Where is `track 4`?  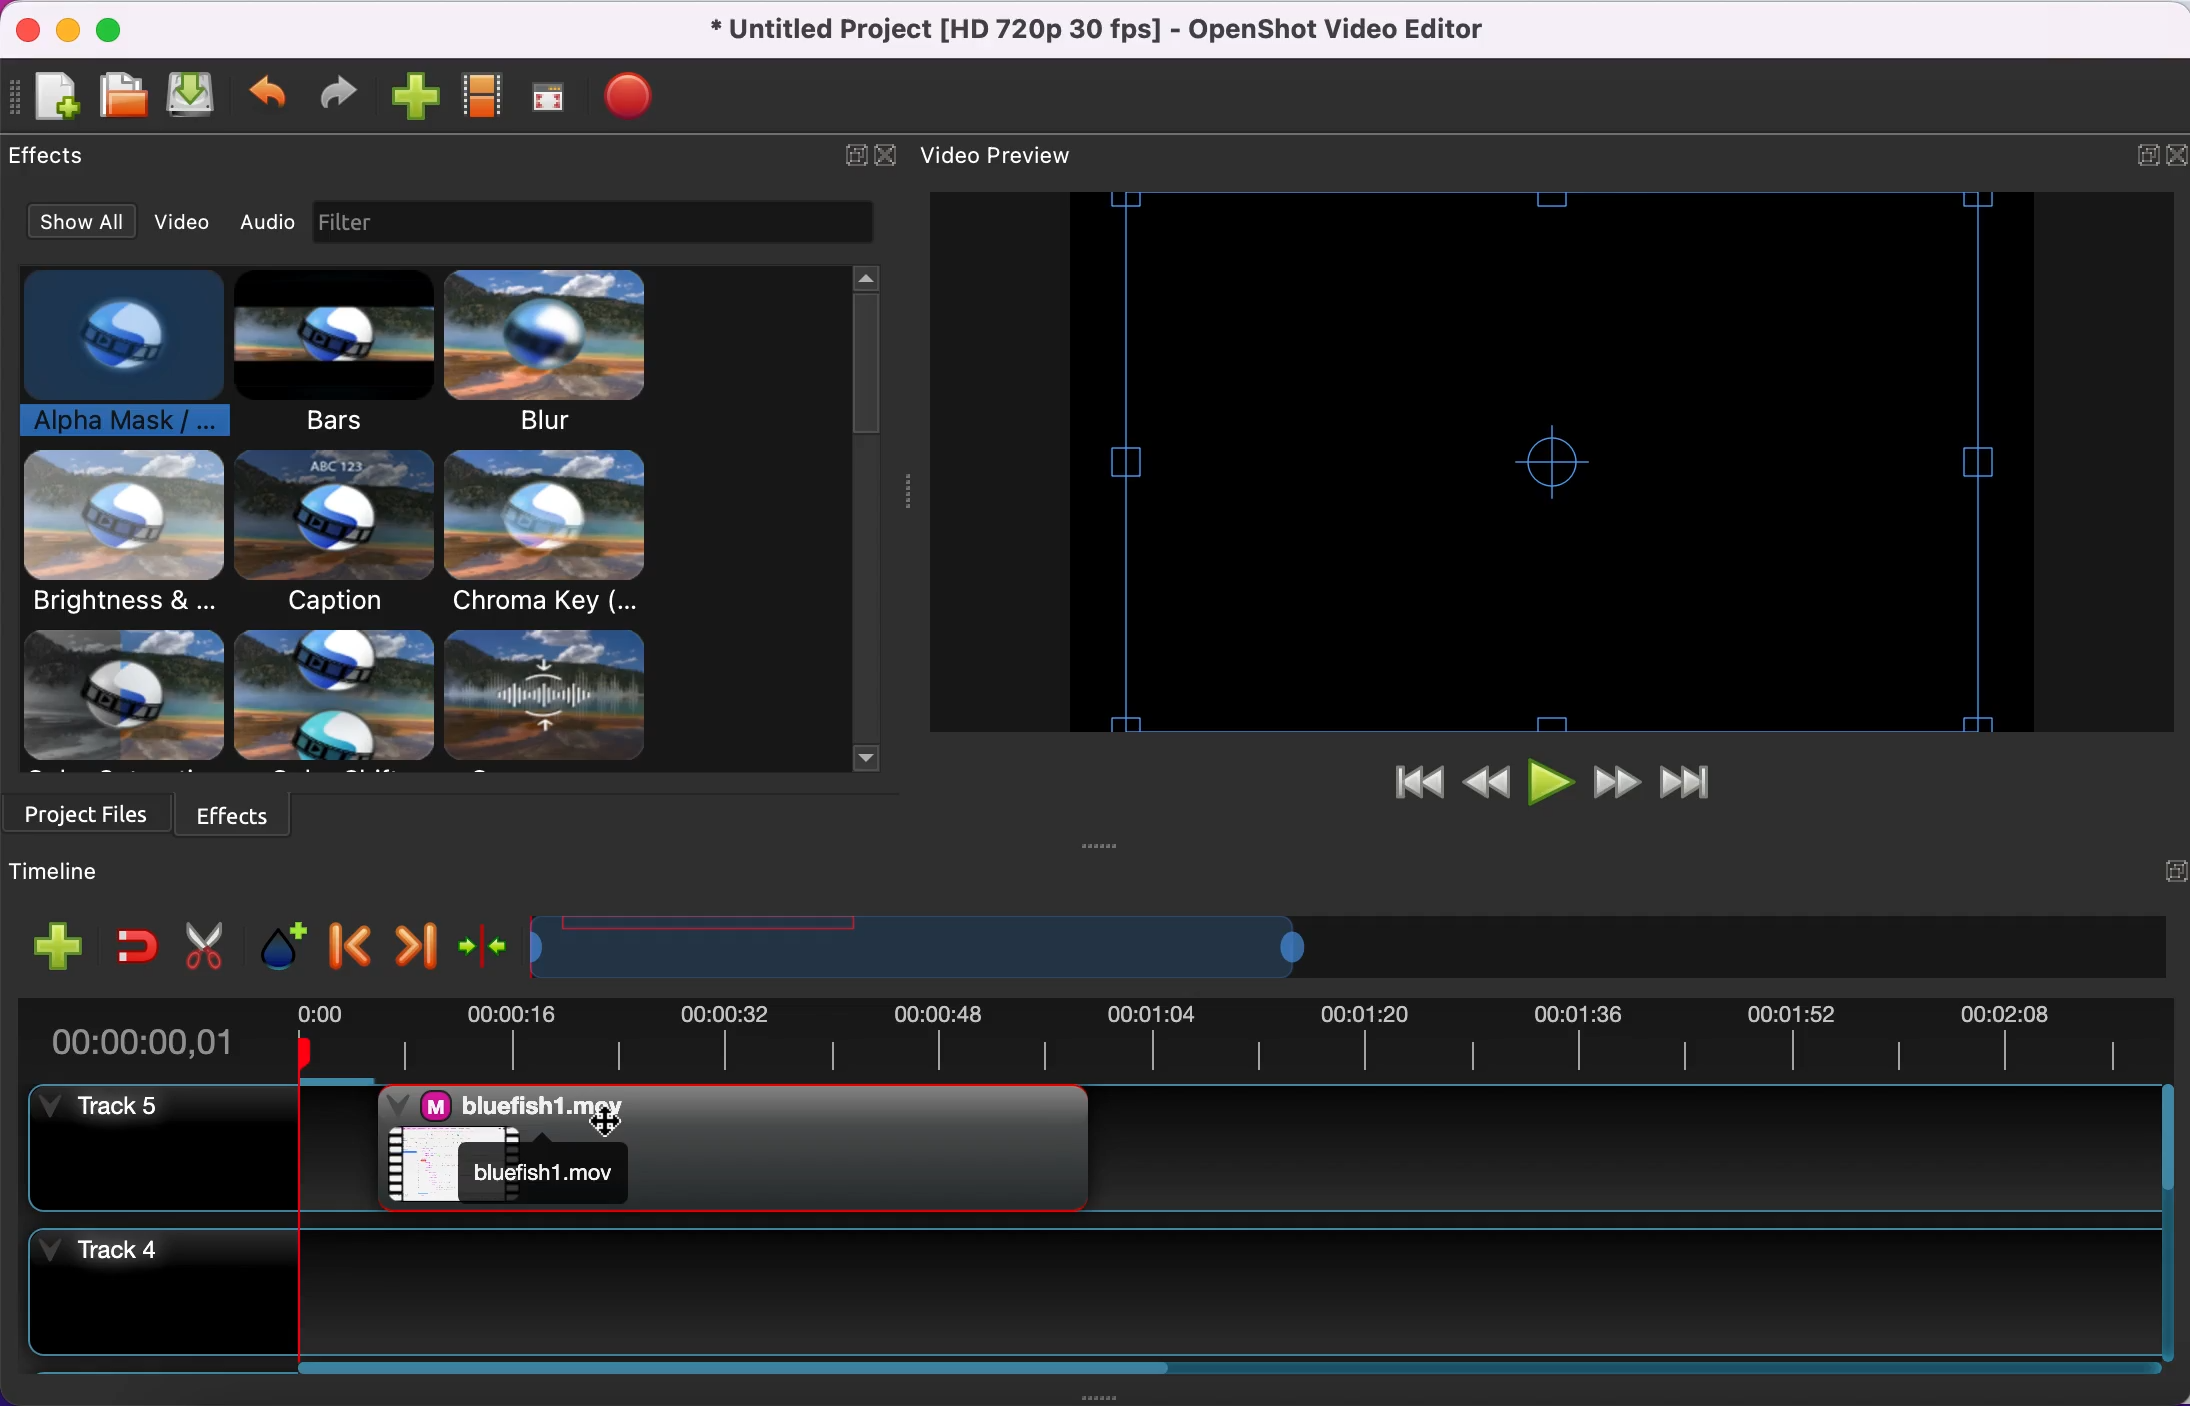
track 4 is located at coordinates (1107, 1298).